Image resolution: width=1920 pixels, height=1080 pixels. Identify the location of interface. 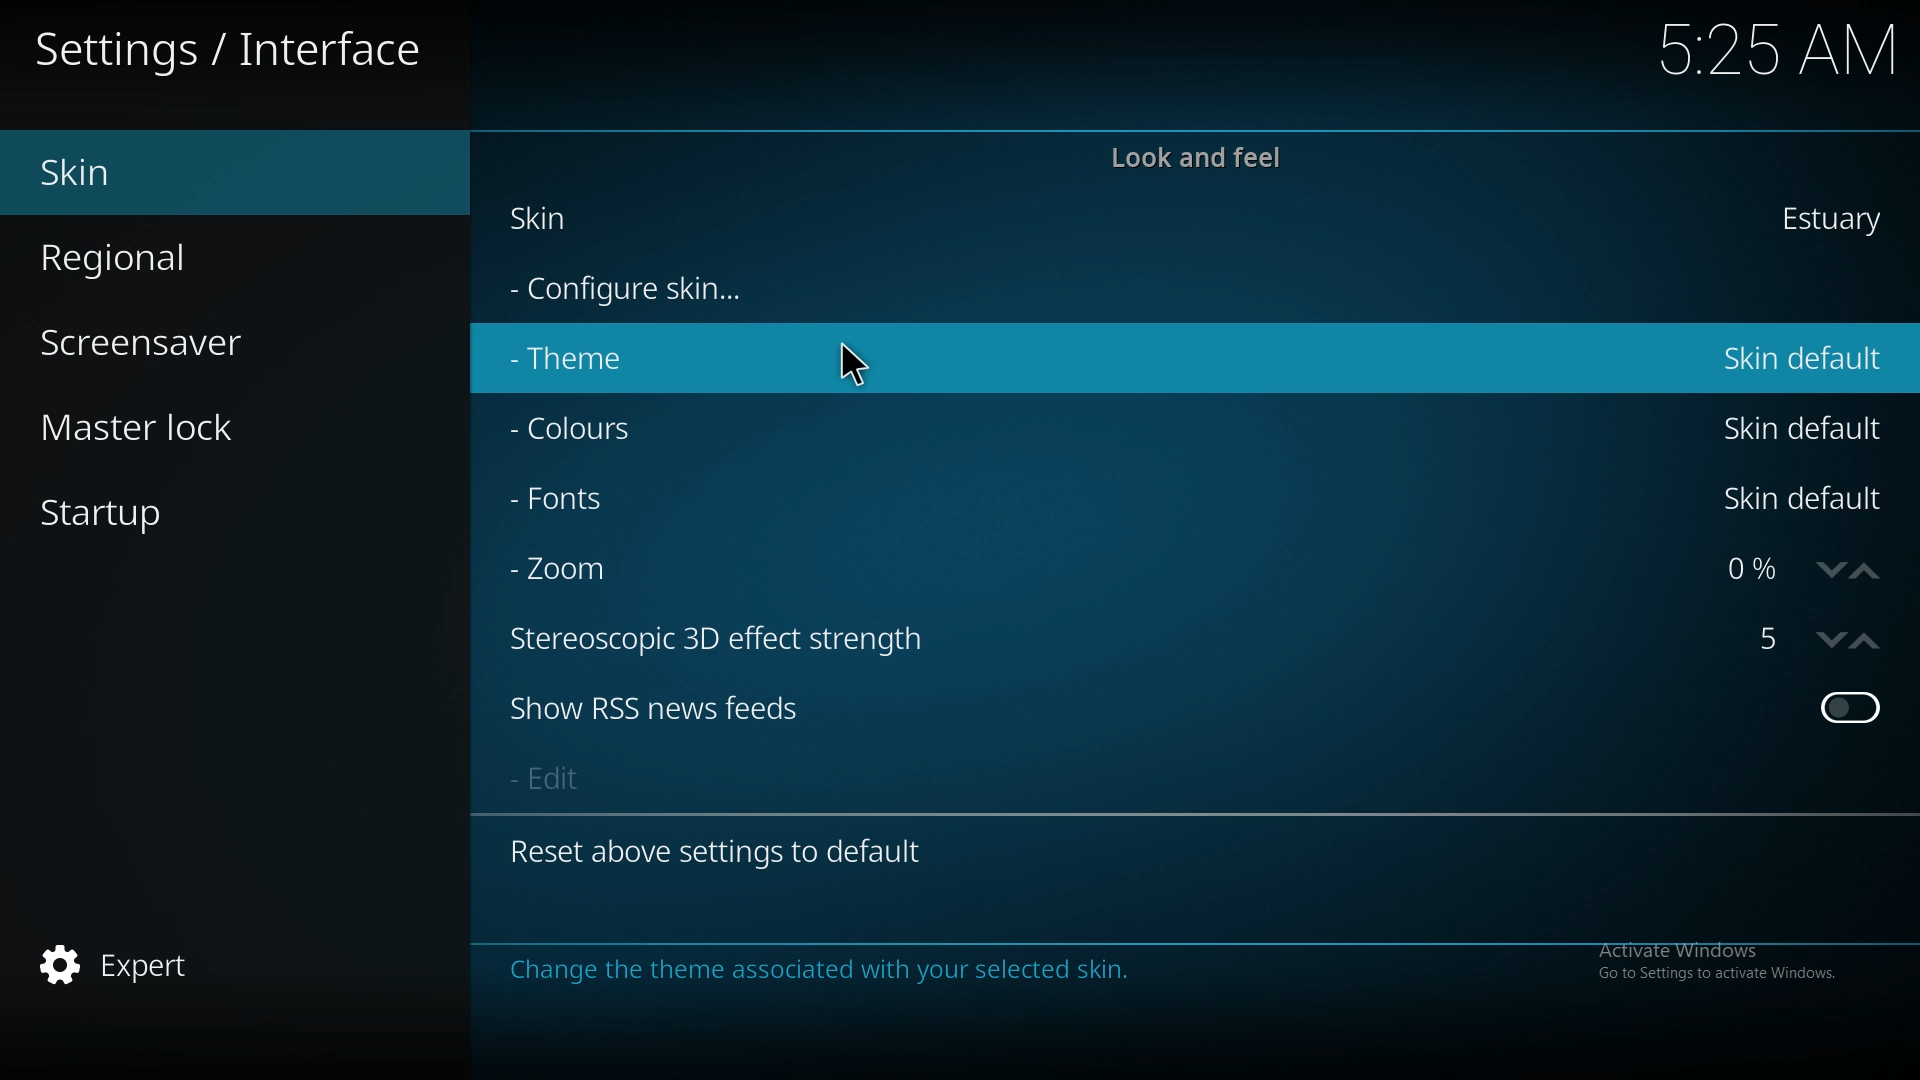
(234, 44).